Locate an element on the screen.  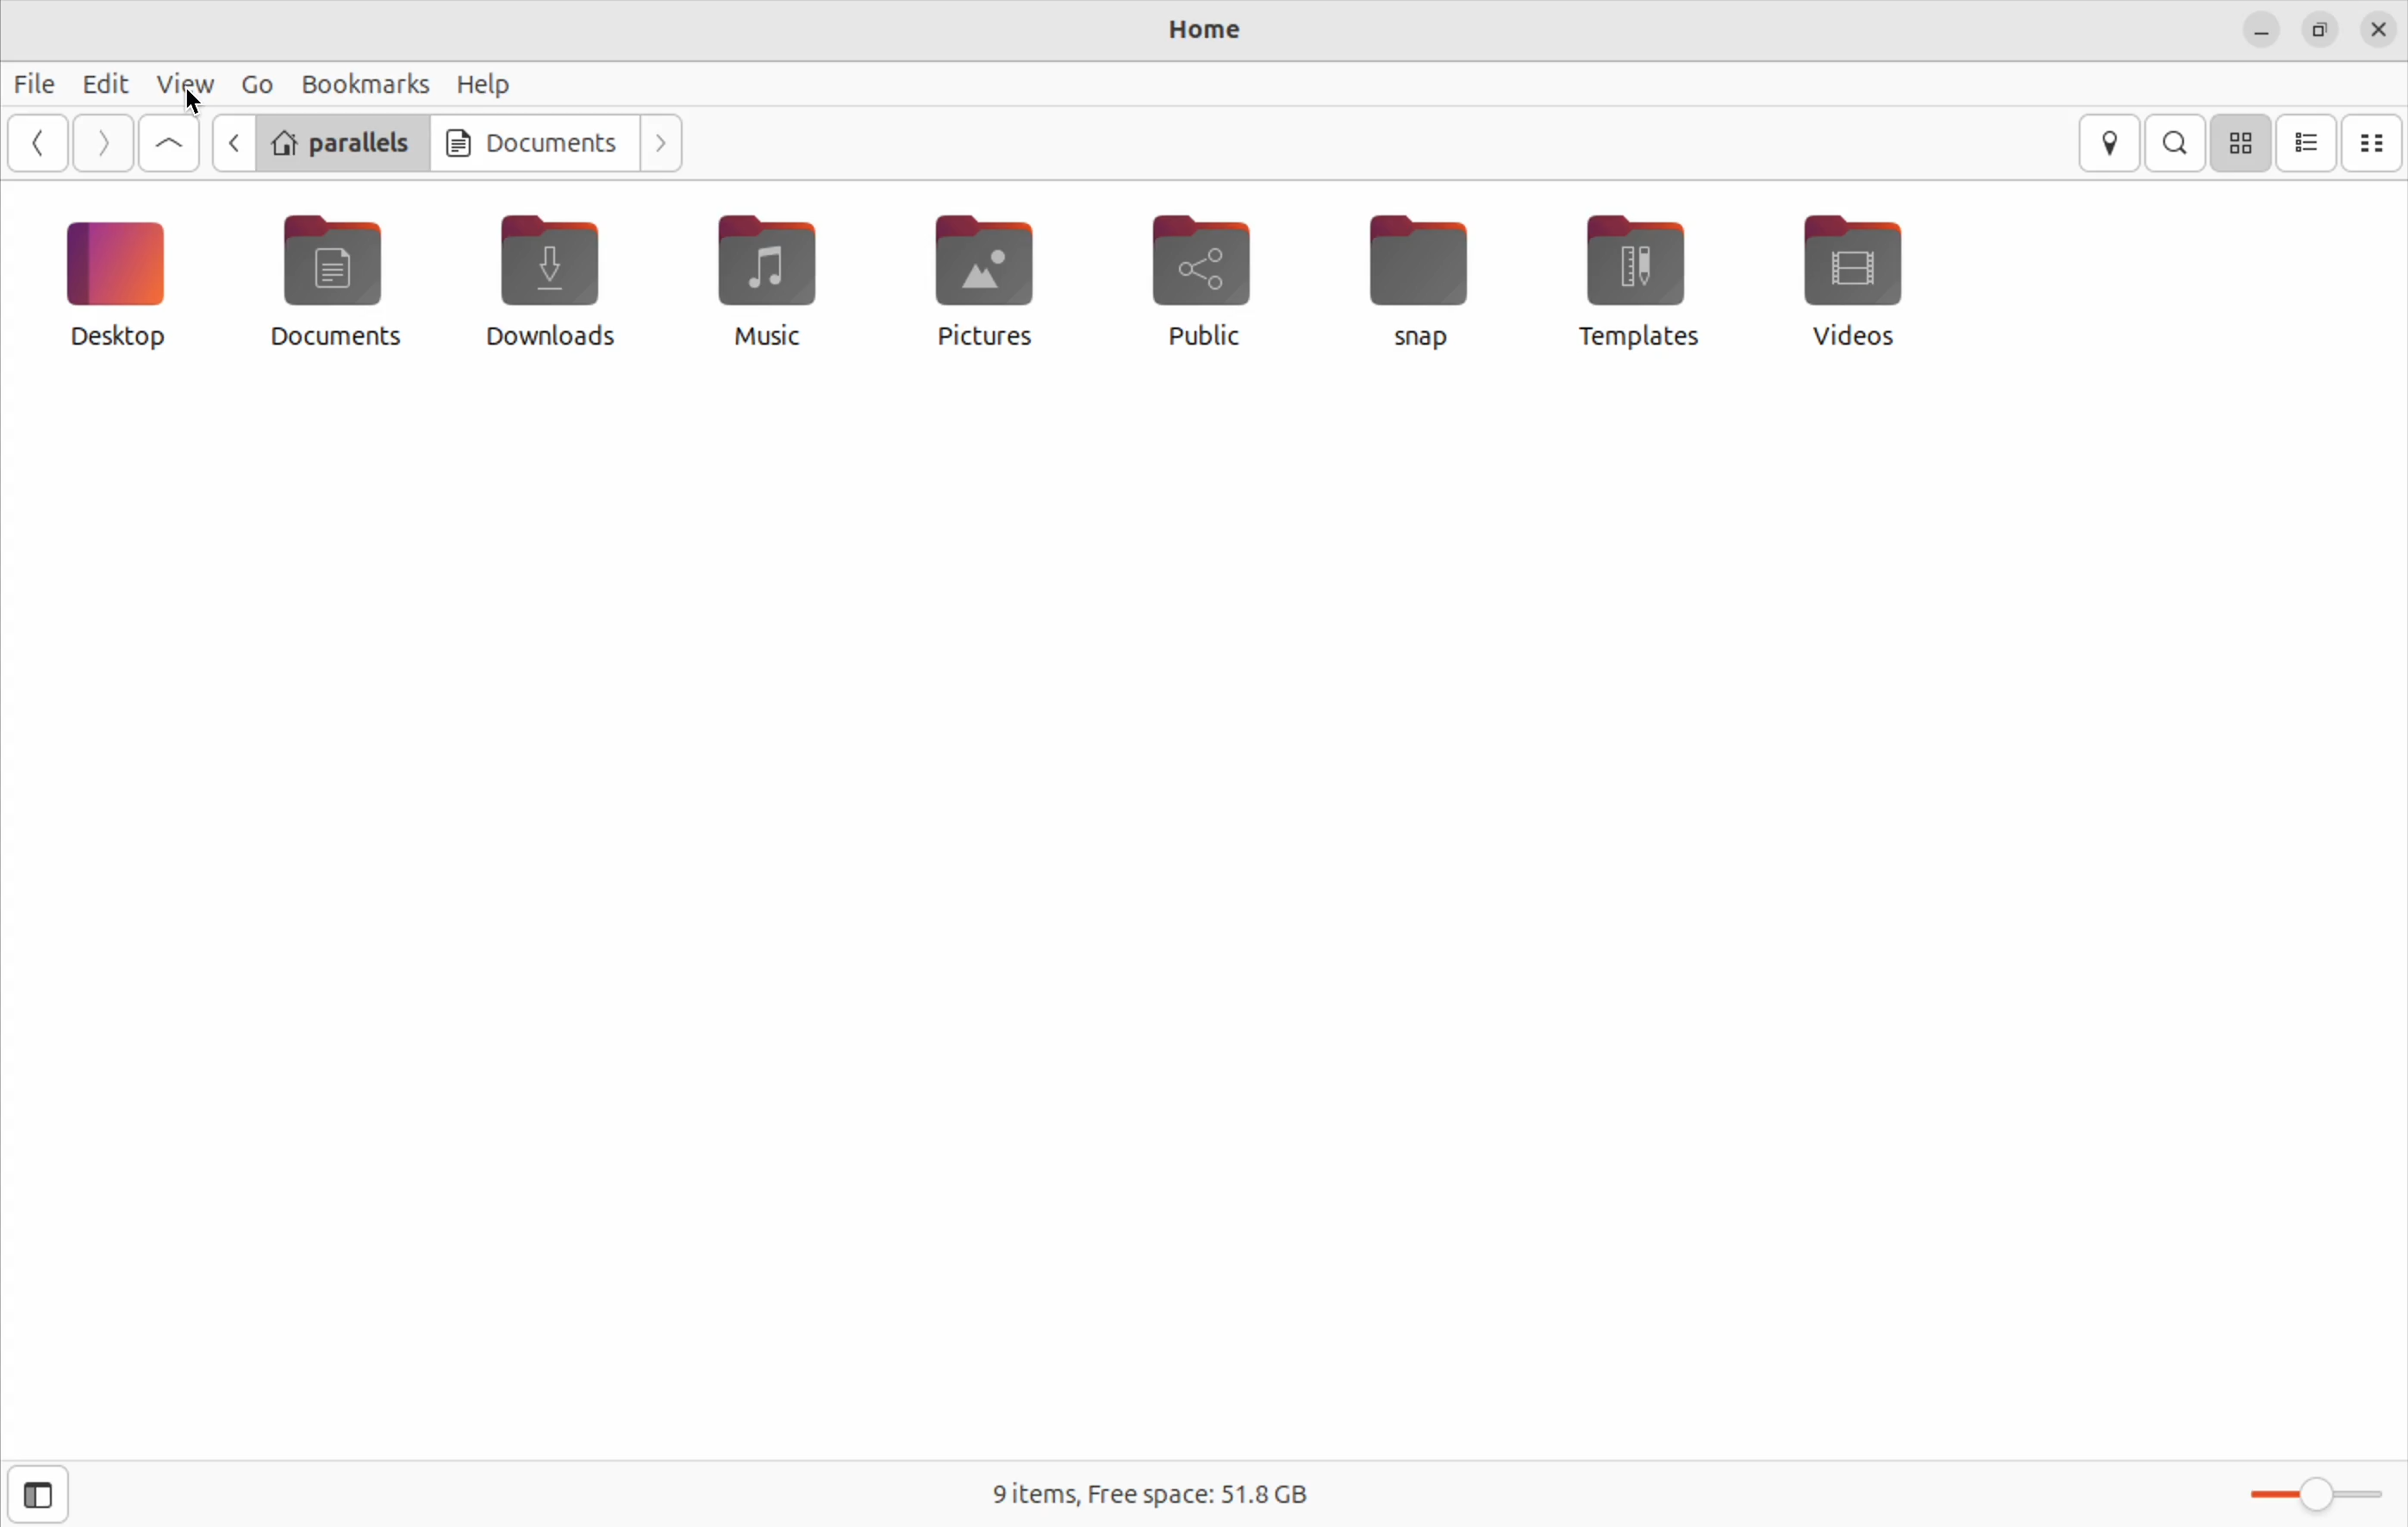
desktop icon is located at coordinates (110, 286).